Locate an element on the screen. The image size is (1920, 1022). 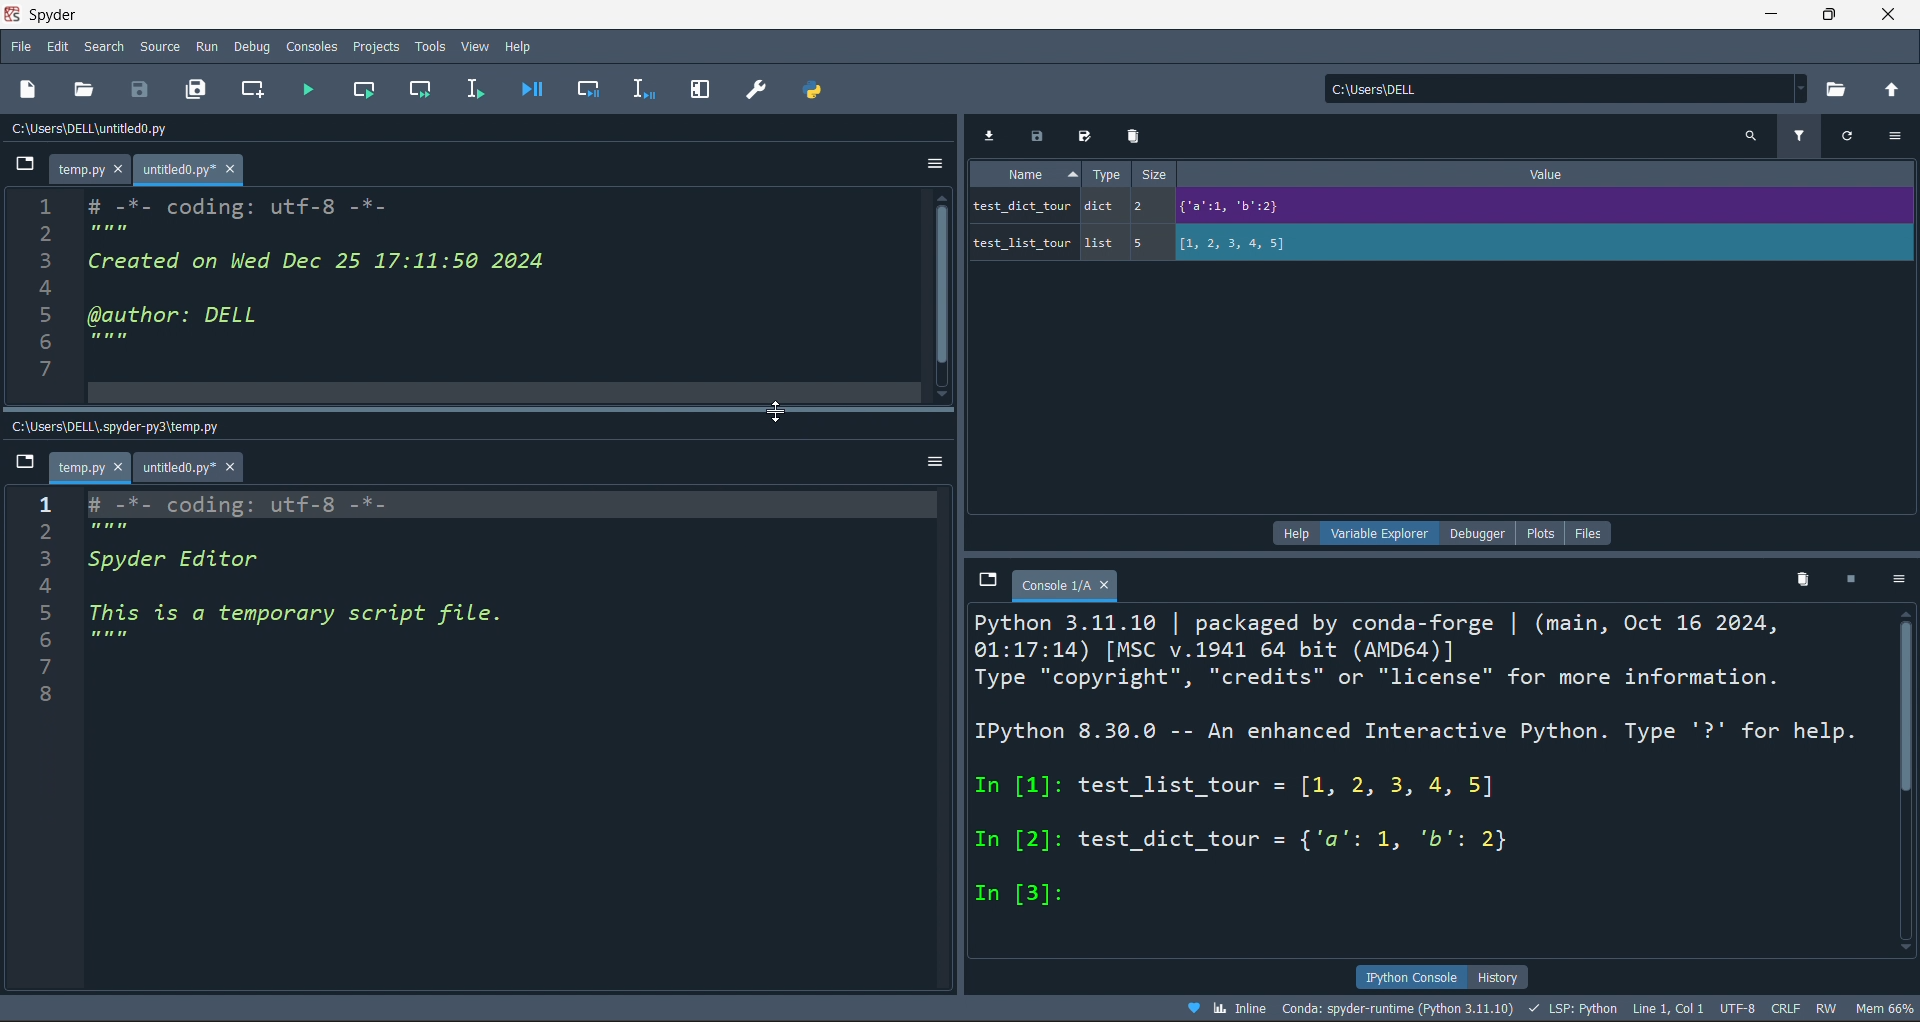
maximize/resize is located at coordinates (1830, 16).